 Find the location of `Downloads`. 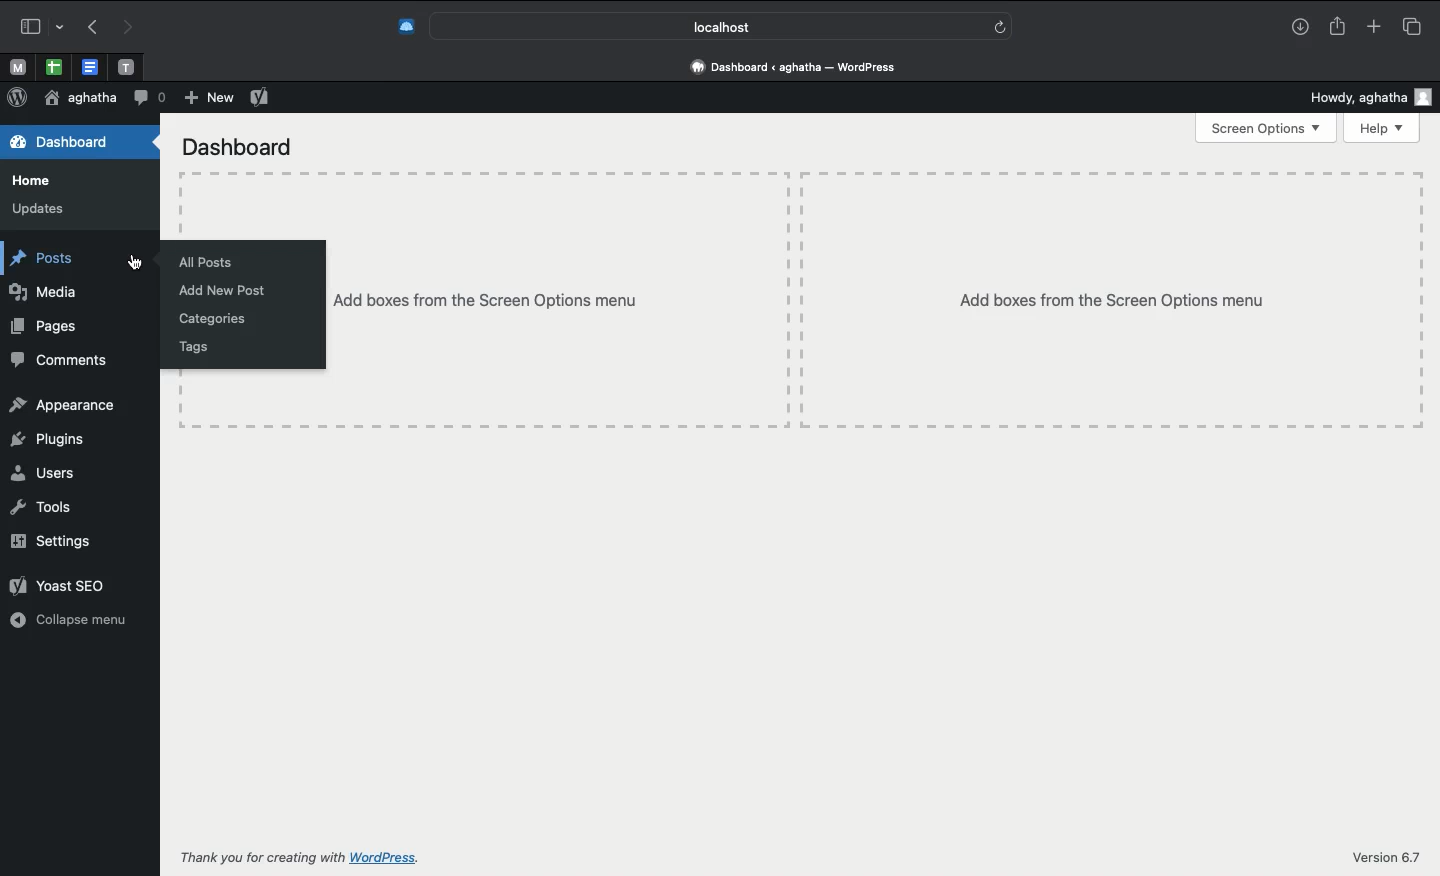

Downloads is located at coordinates (1300, 28).